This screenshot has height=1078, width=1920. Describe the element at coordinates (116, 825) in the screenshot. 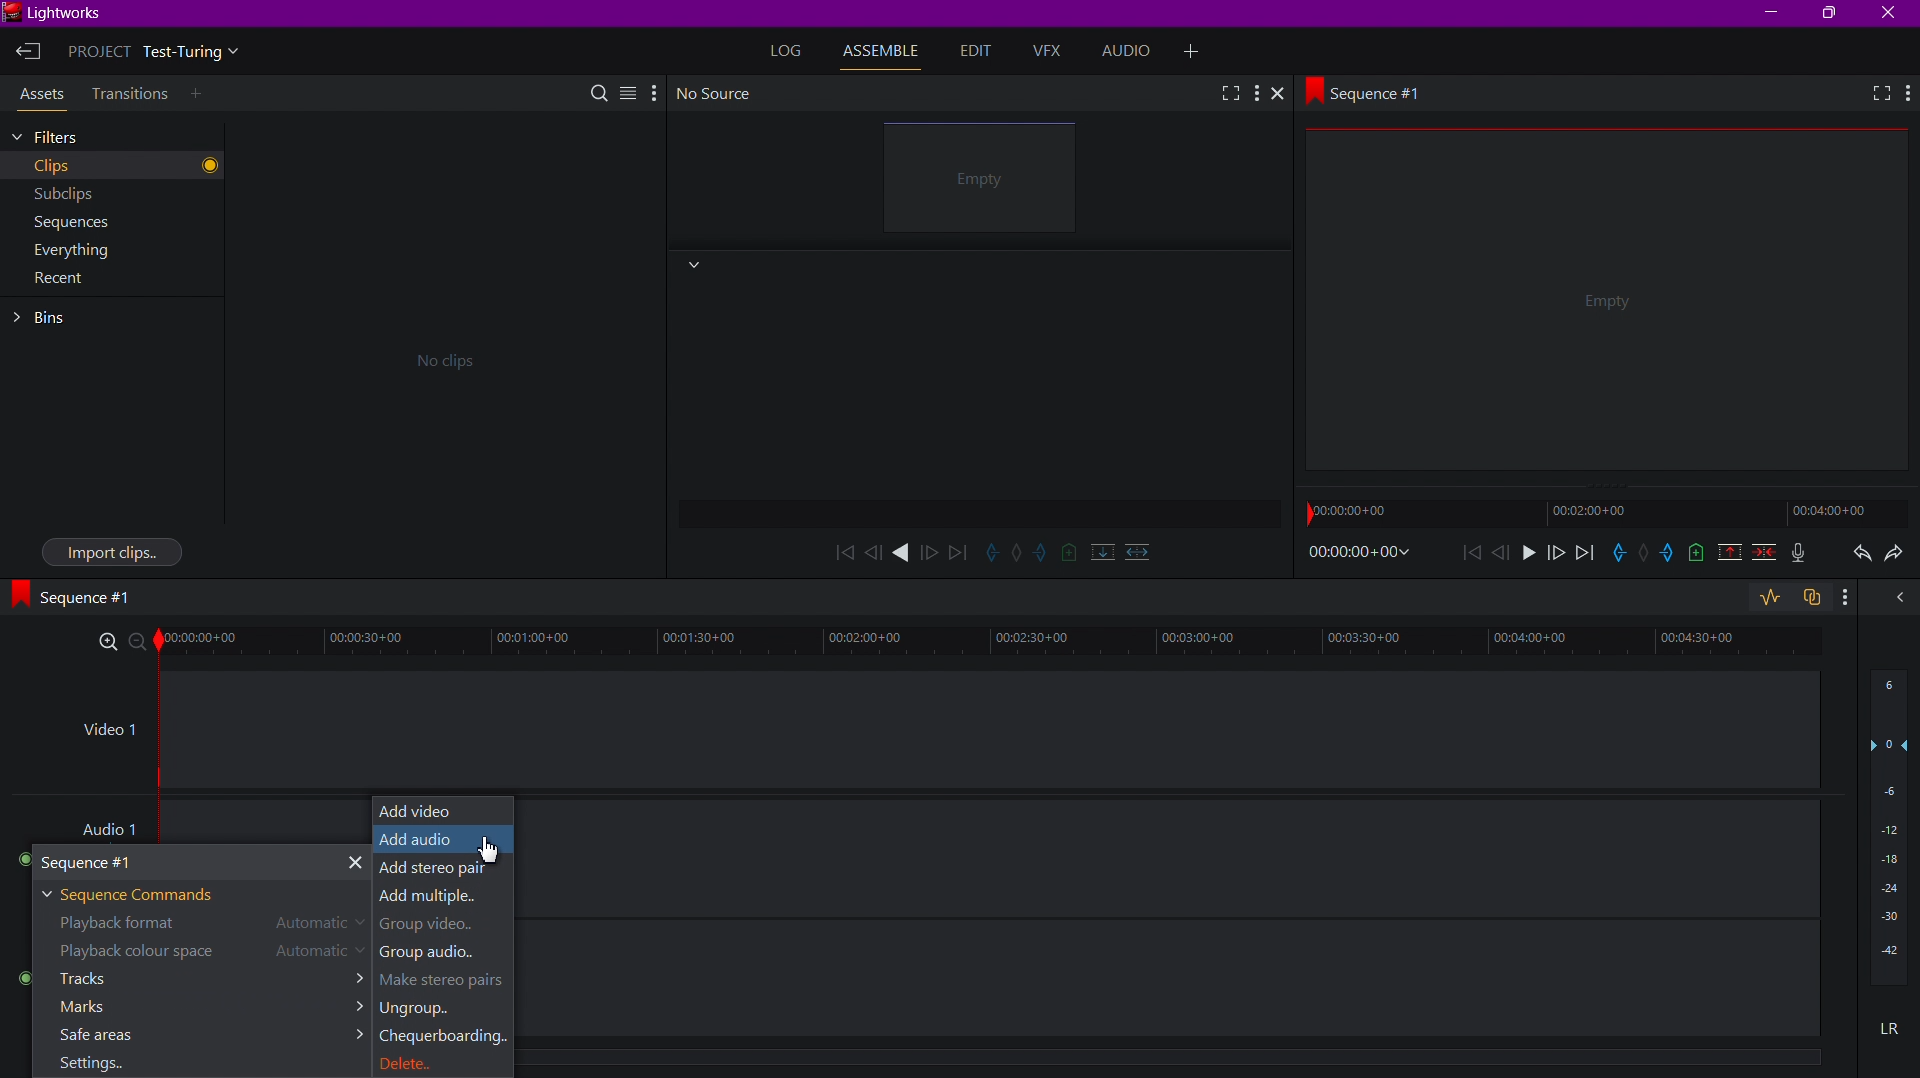

I see `audio 1` at that location.